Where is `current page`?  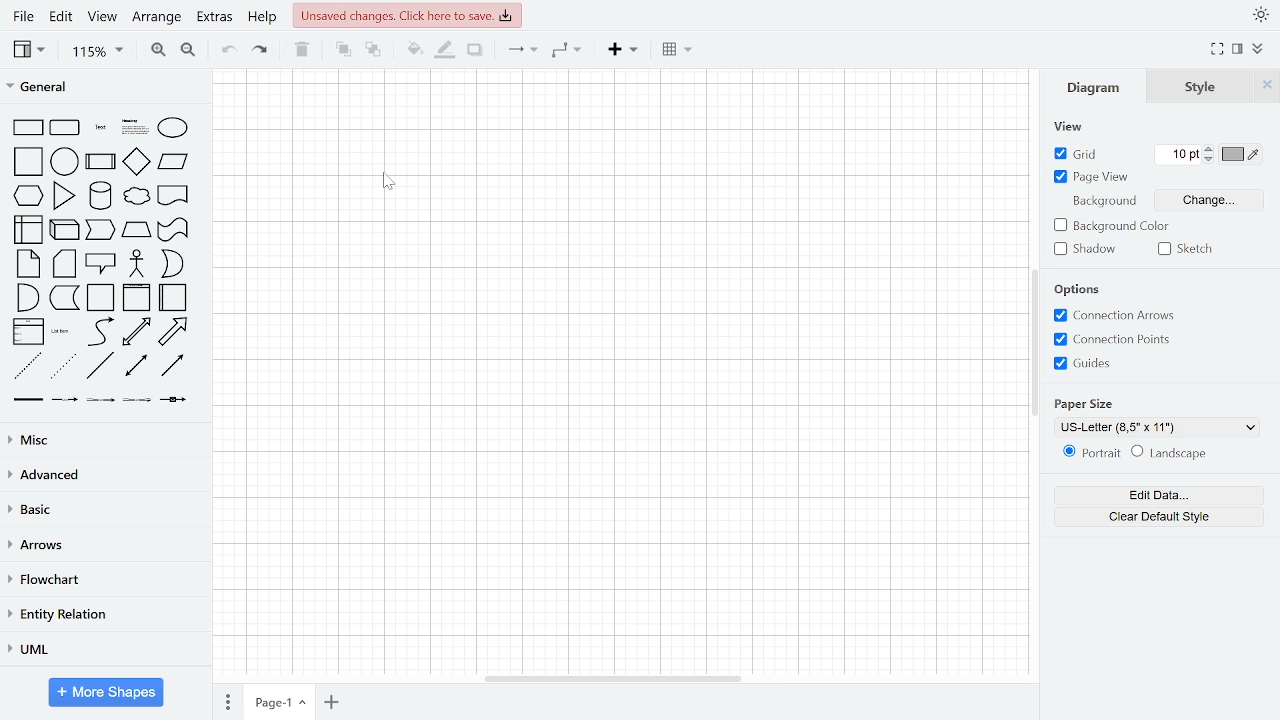
current page is located at coordinates (278, 703).